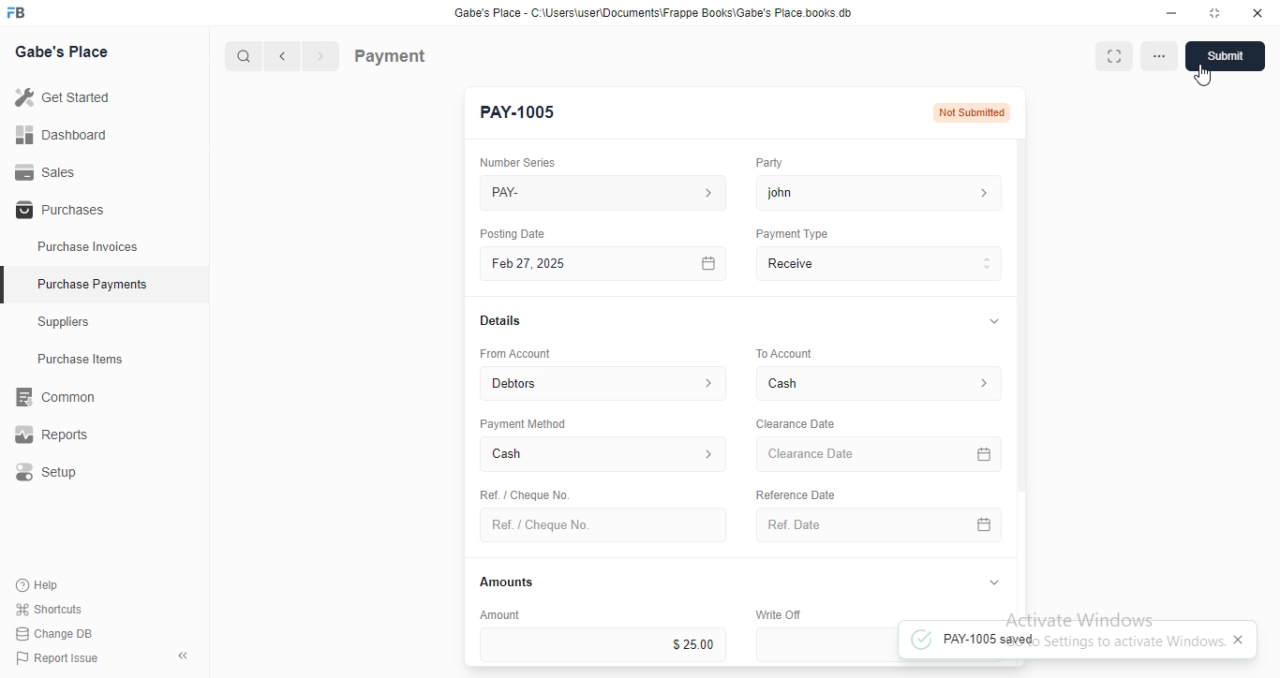  What do you see at coordinates (1062, 640) in the screenshot?
I see `PAY-1005 SAVED` at bounding box center [1062, 640].